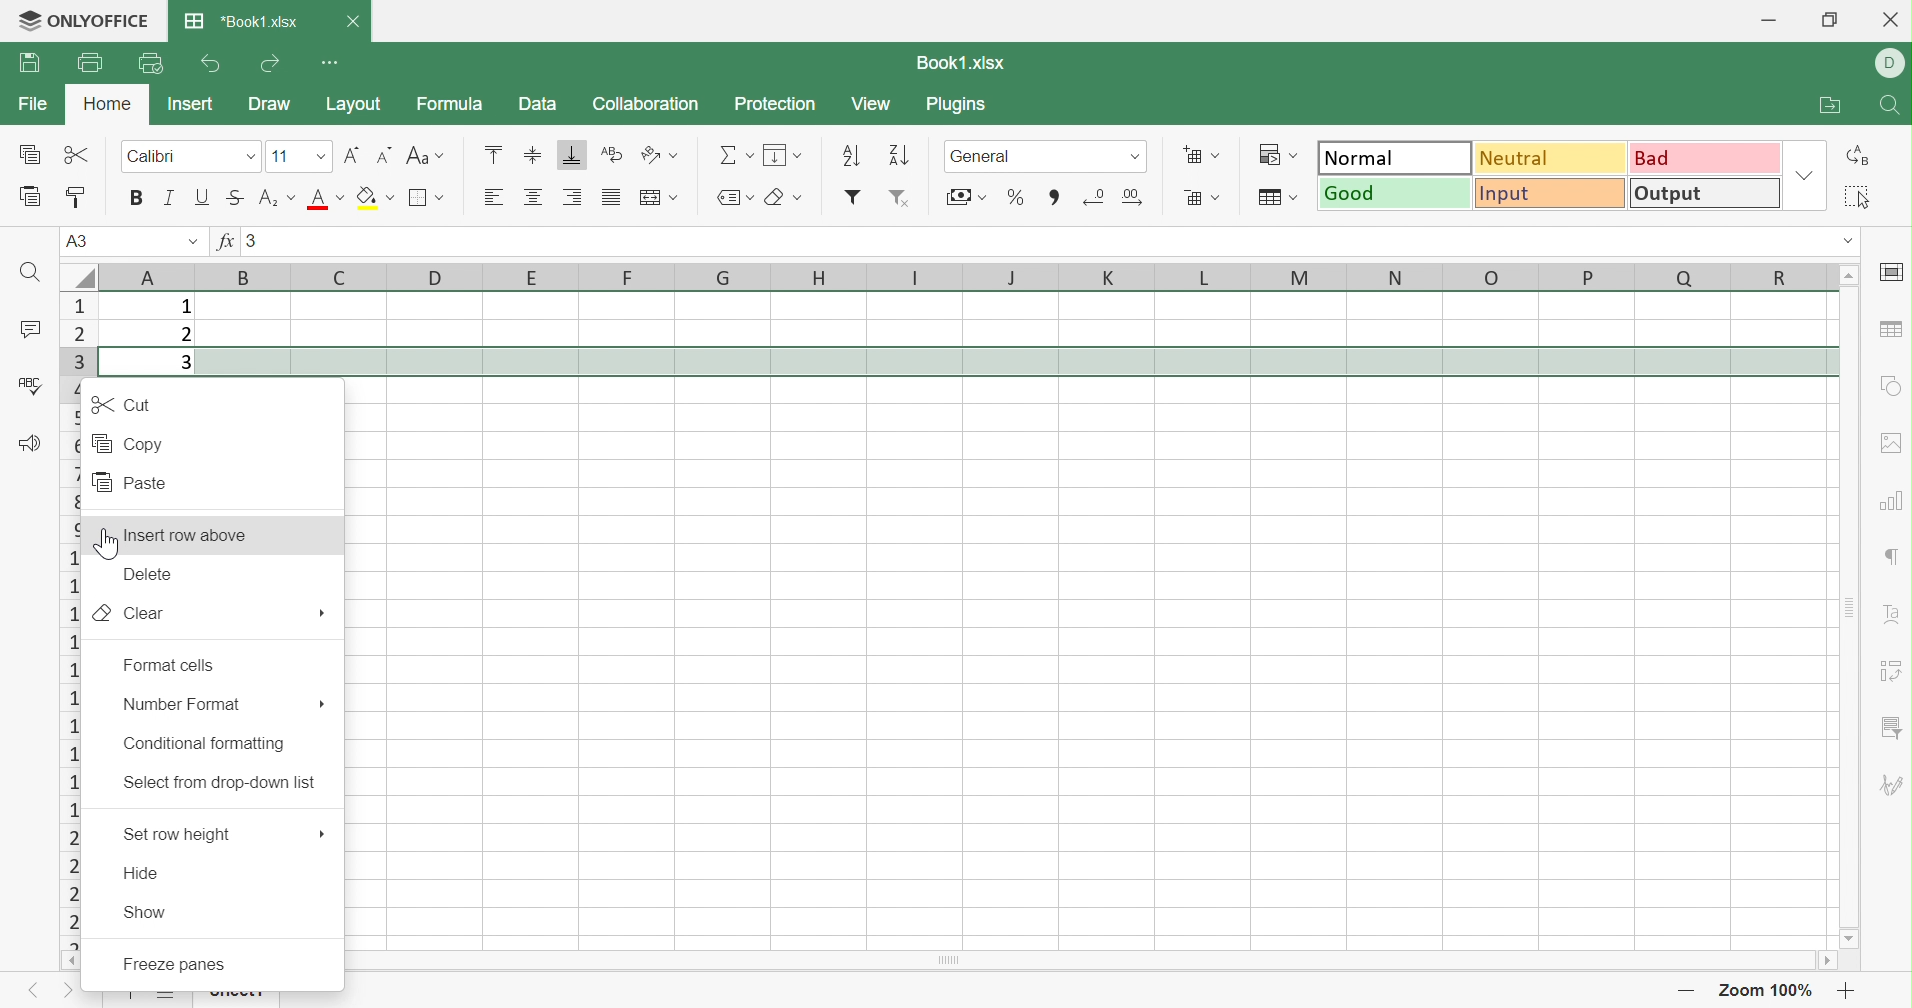  Describe the element at coordinates (1294, 196) in the screenshot. I see `Drop Down` at that location.